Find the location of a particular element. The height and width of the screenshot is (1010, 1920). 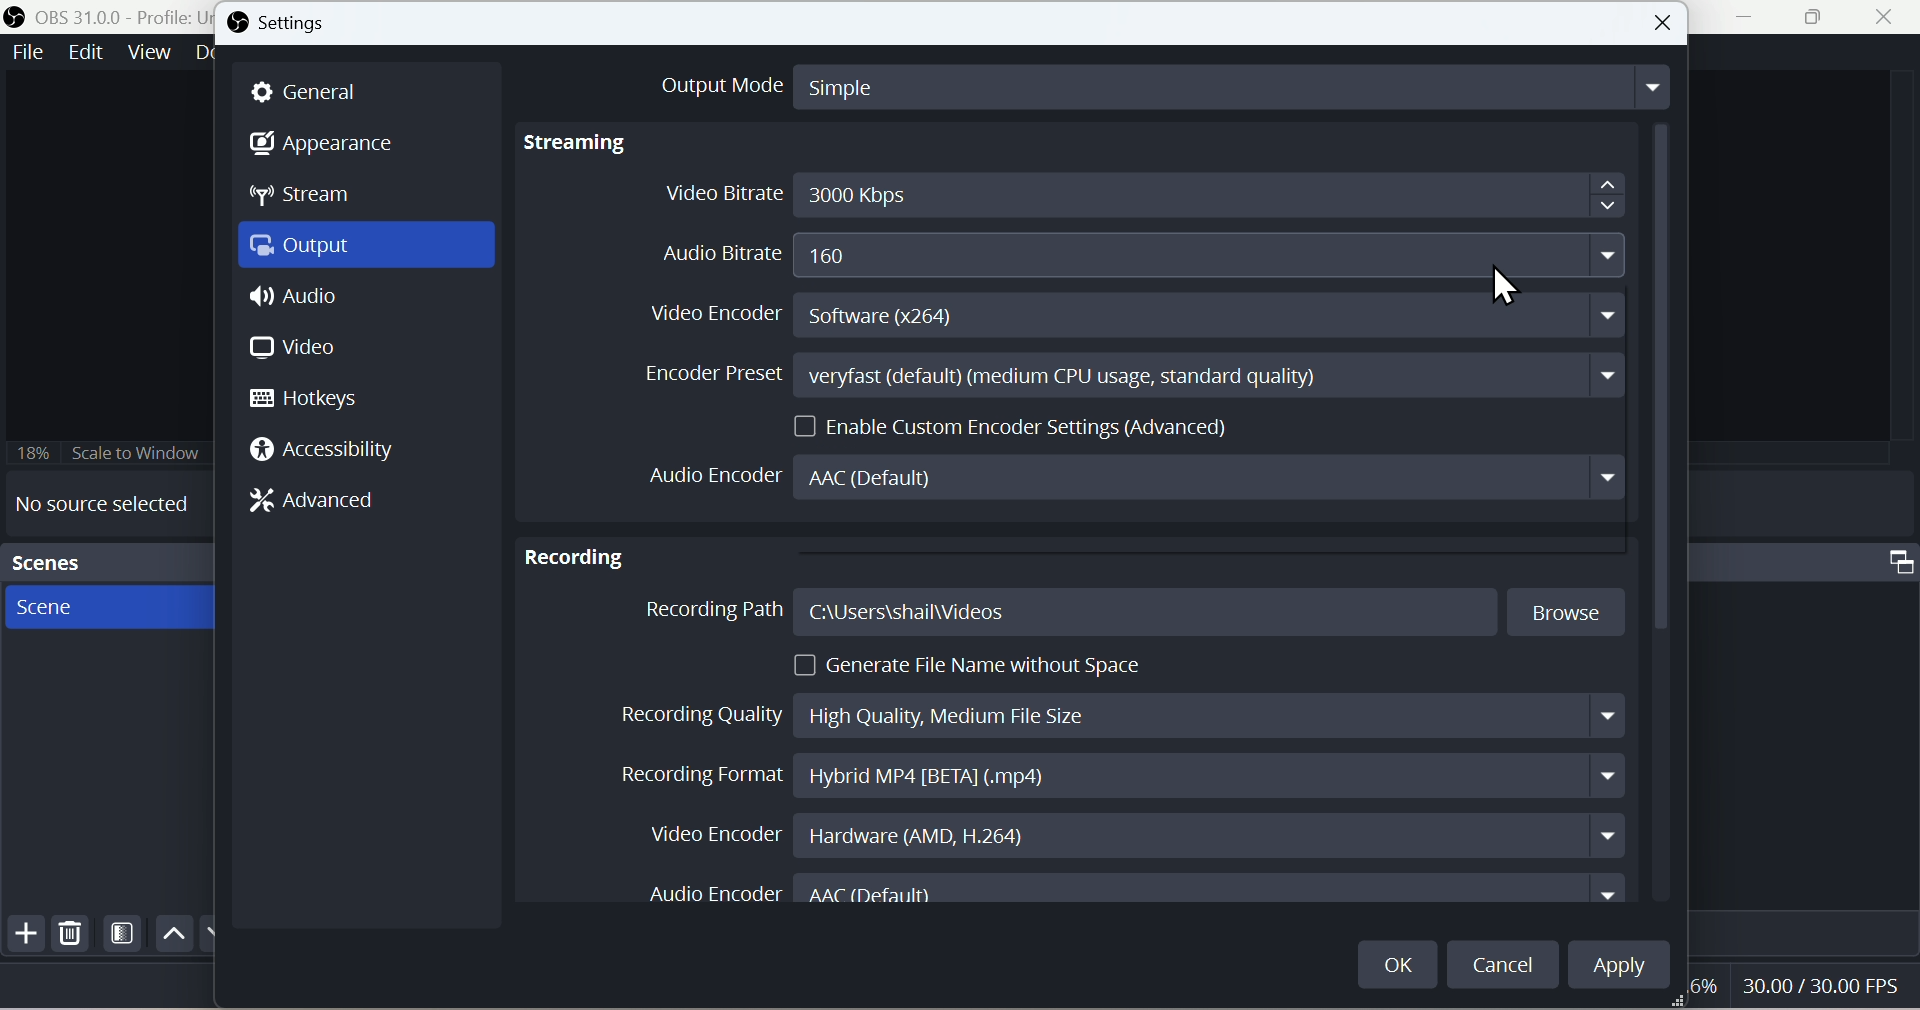

Filter is located at coordinates (123, 937).